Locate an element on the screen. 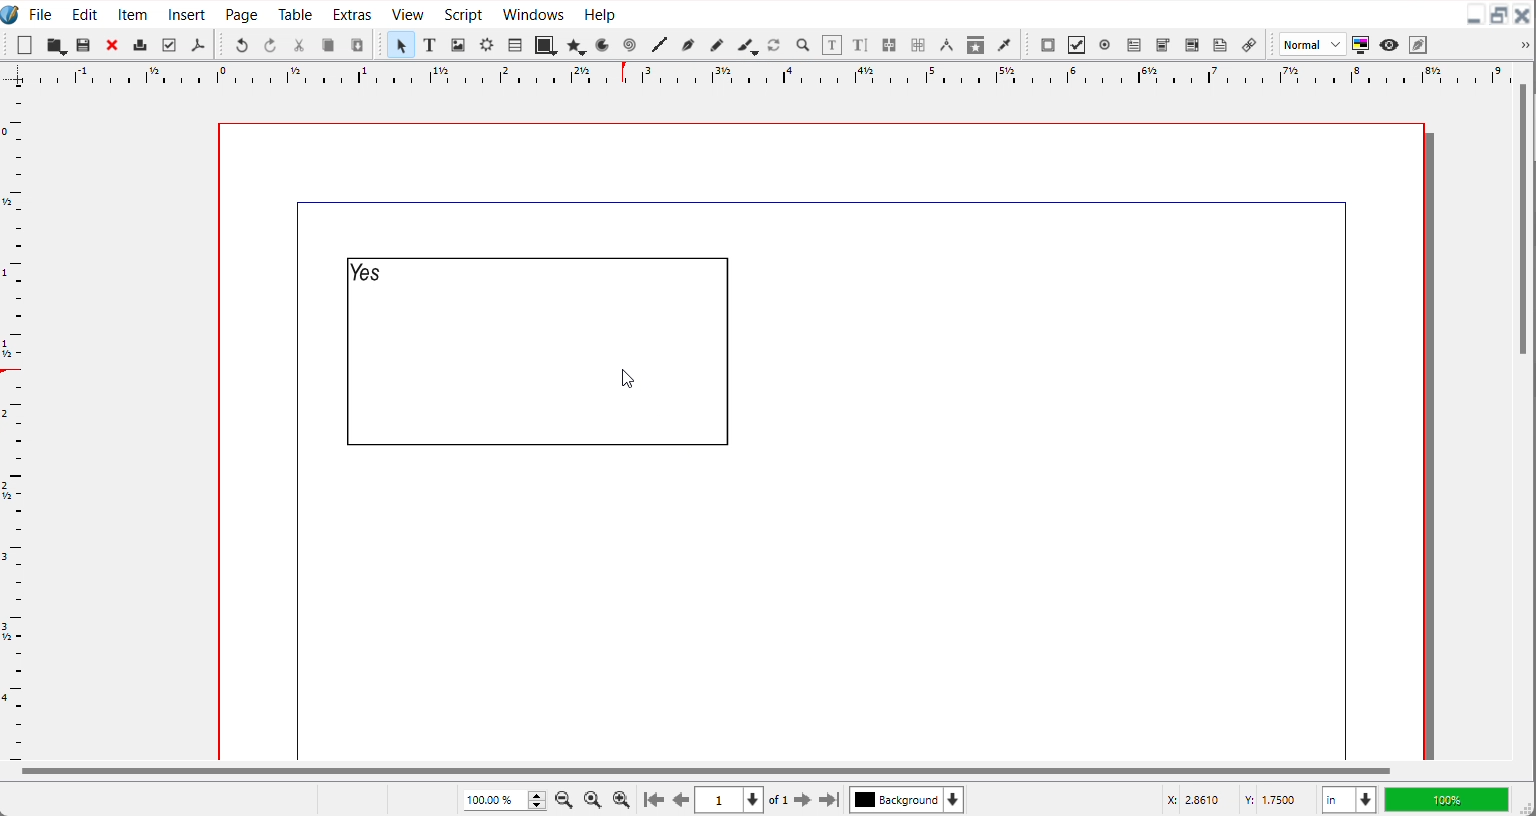 The image size is (1536, 816). Windows is located at coordinates (533, 12).